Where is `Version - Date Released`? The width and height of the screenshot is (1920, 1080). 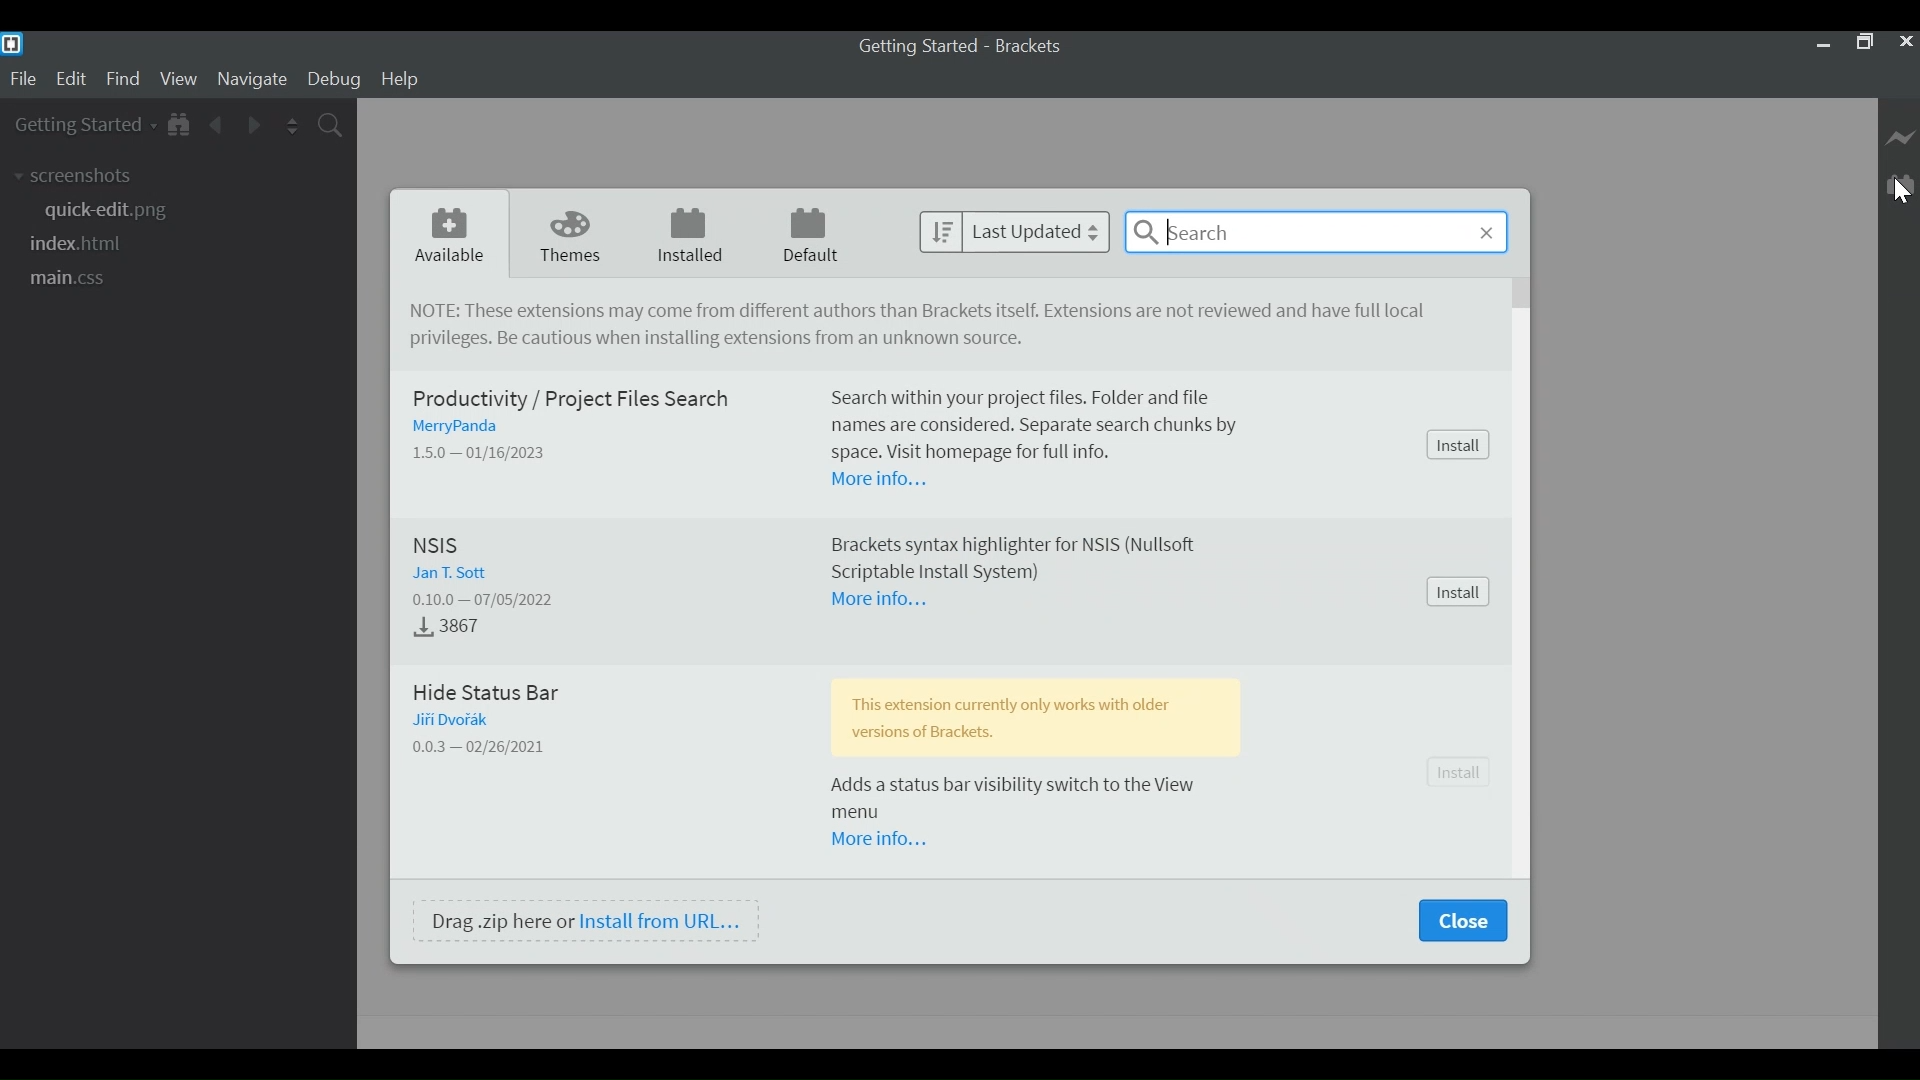 Version - Date Released is located at coordinates (483, 747).